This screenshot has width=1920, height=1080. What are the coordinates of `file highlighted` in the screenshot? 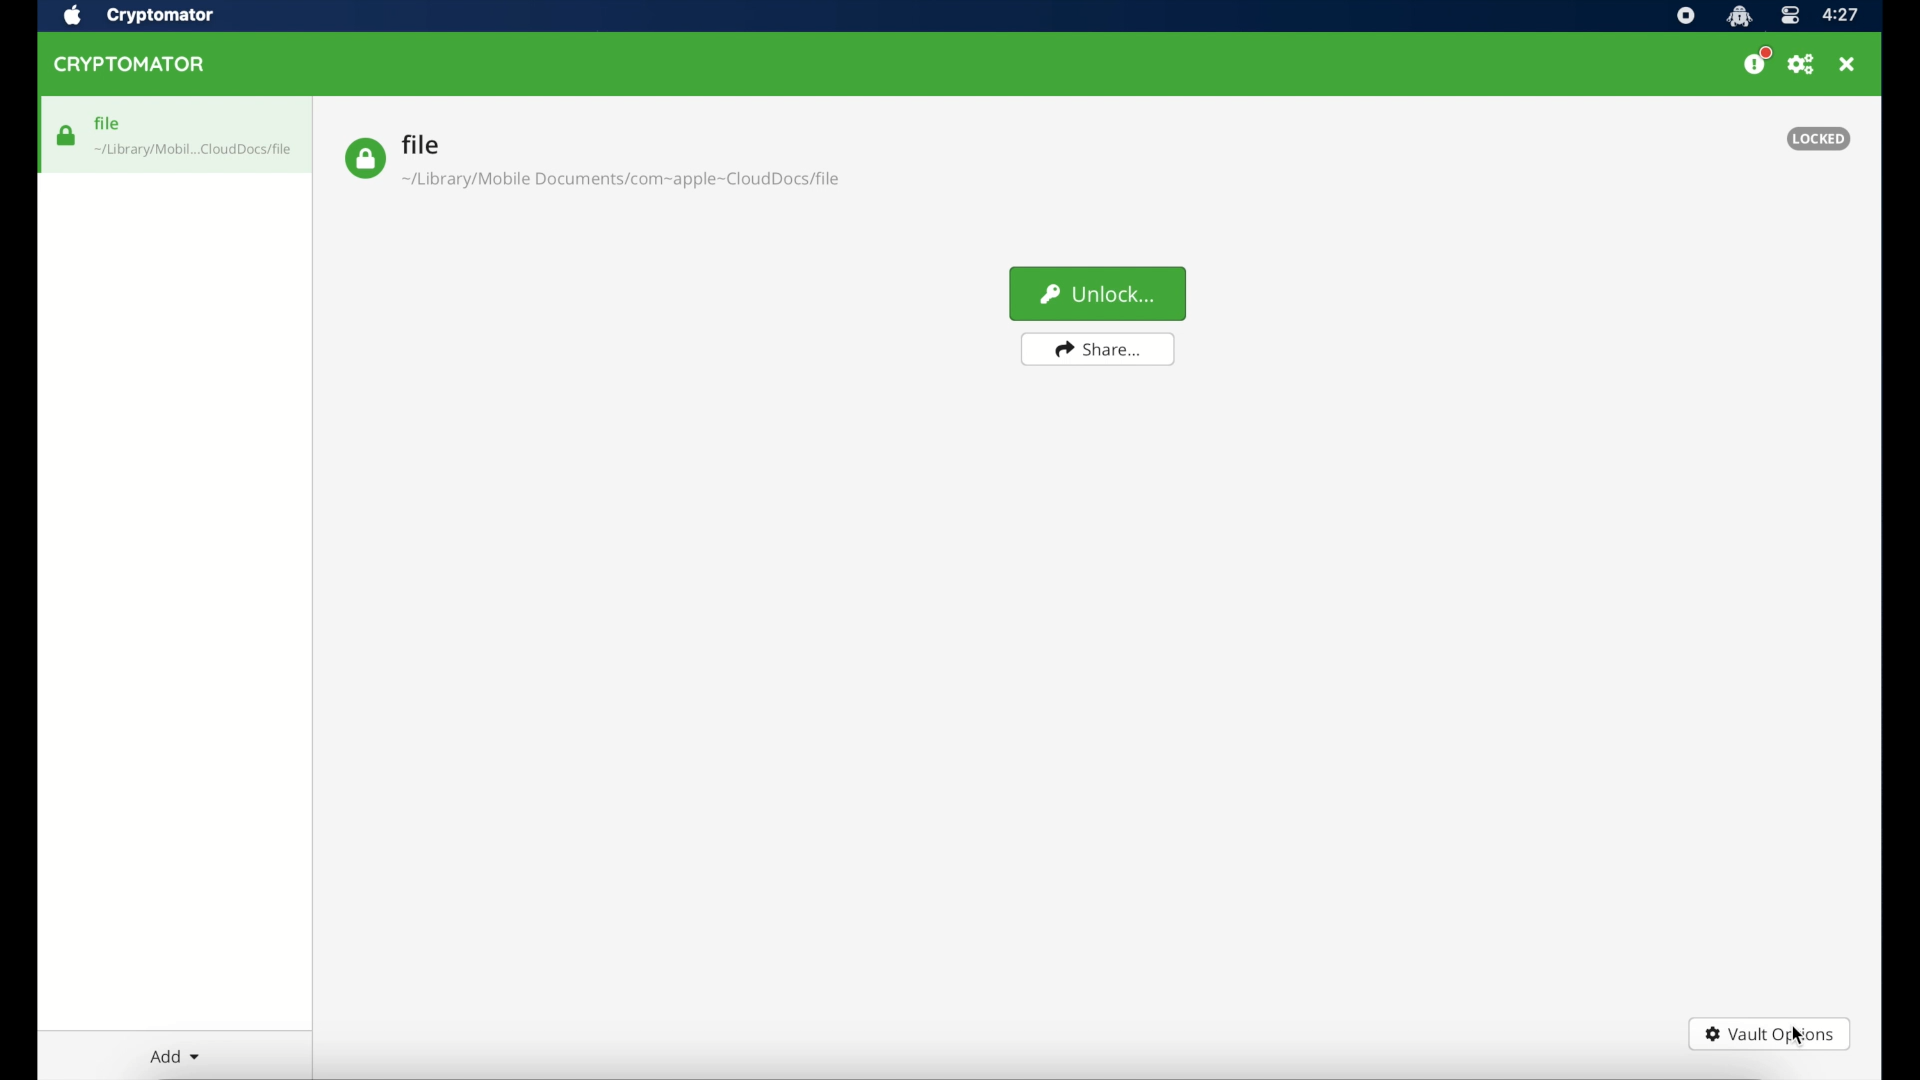 It's located at (175, 134).